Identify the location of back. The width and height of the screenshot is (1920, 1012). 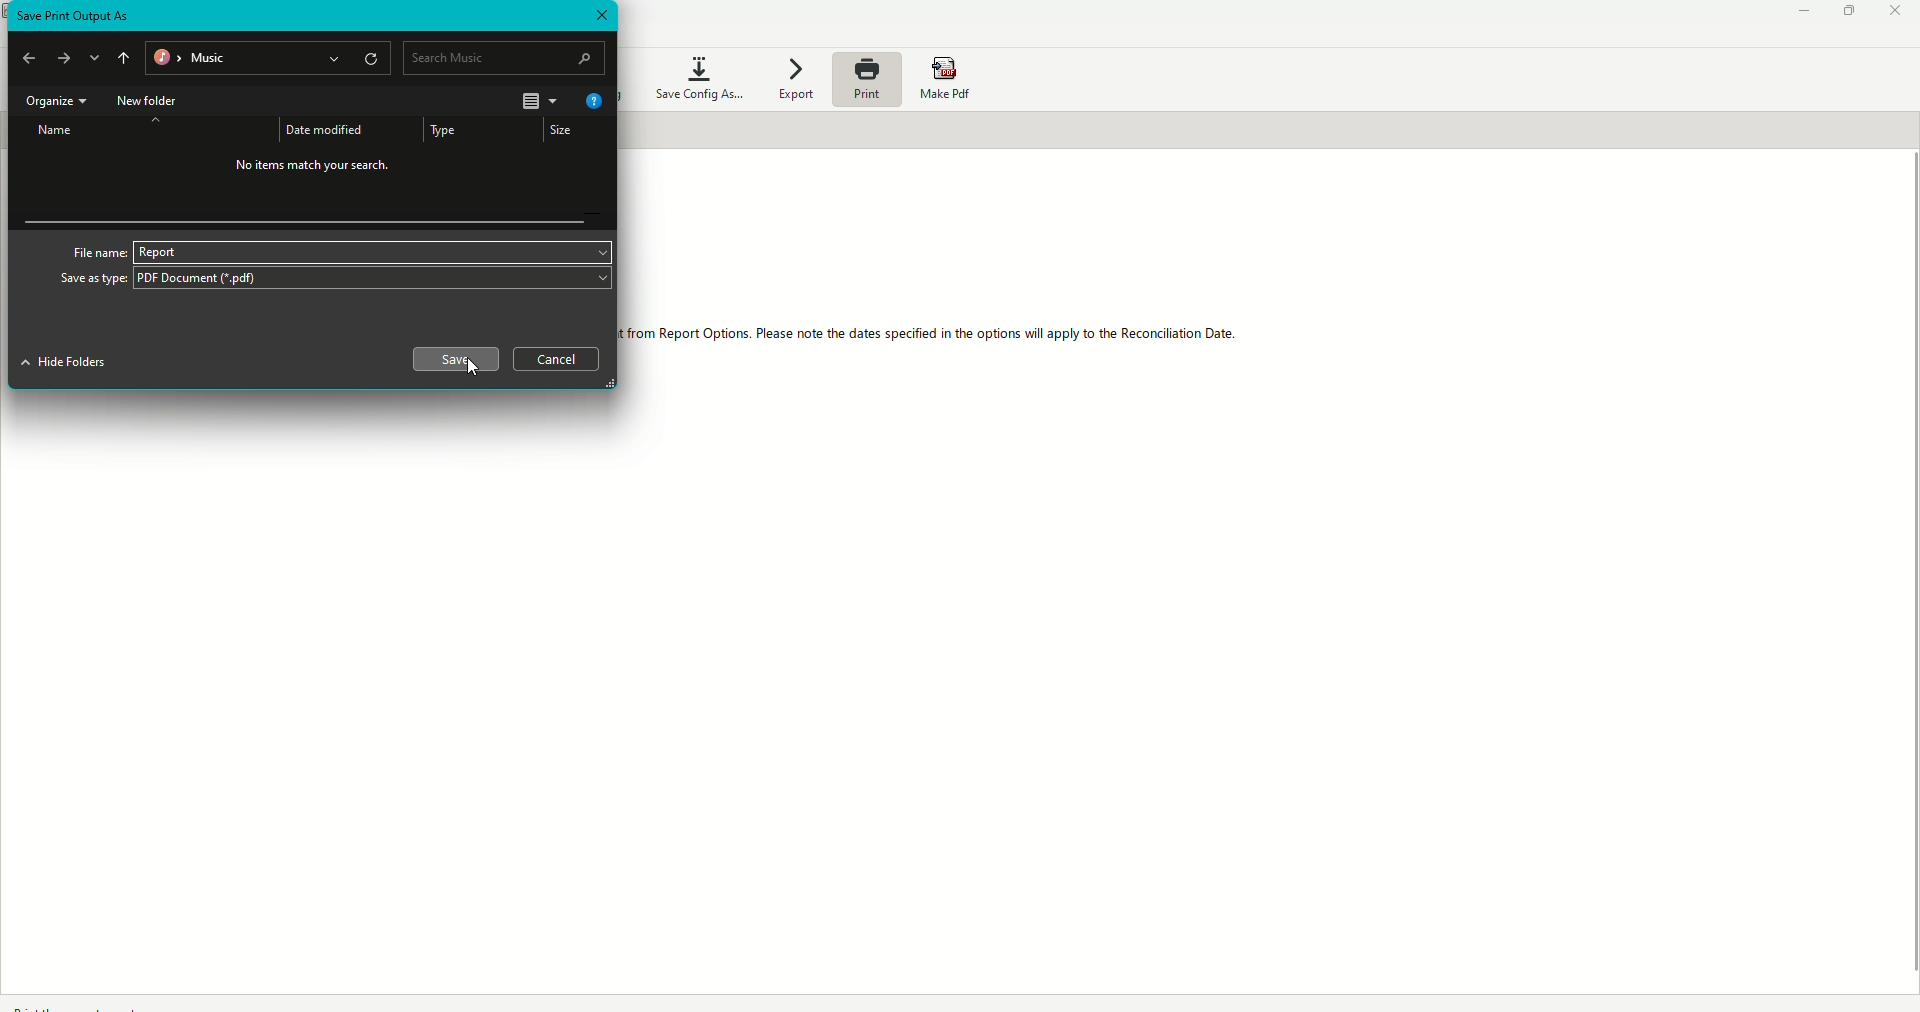
(32, 57).